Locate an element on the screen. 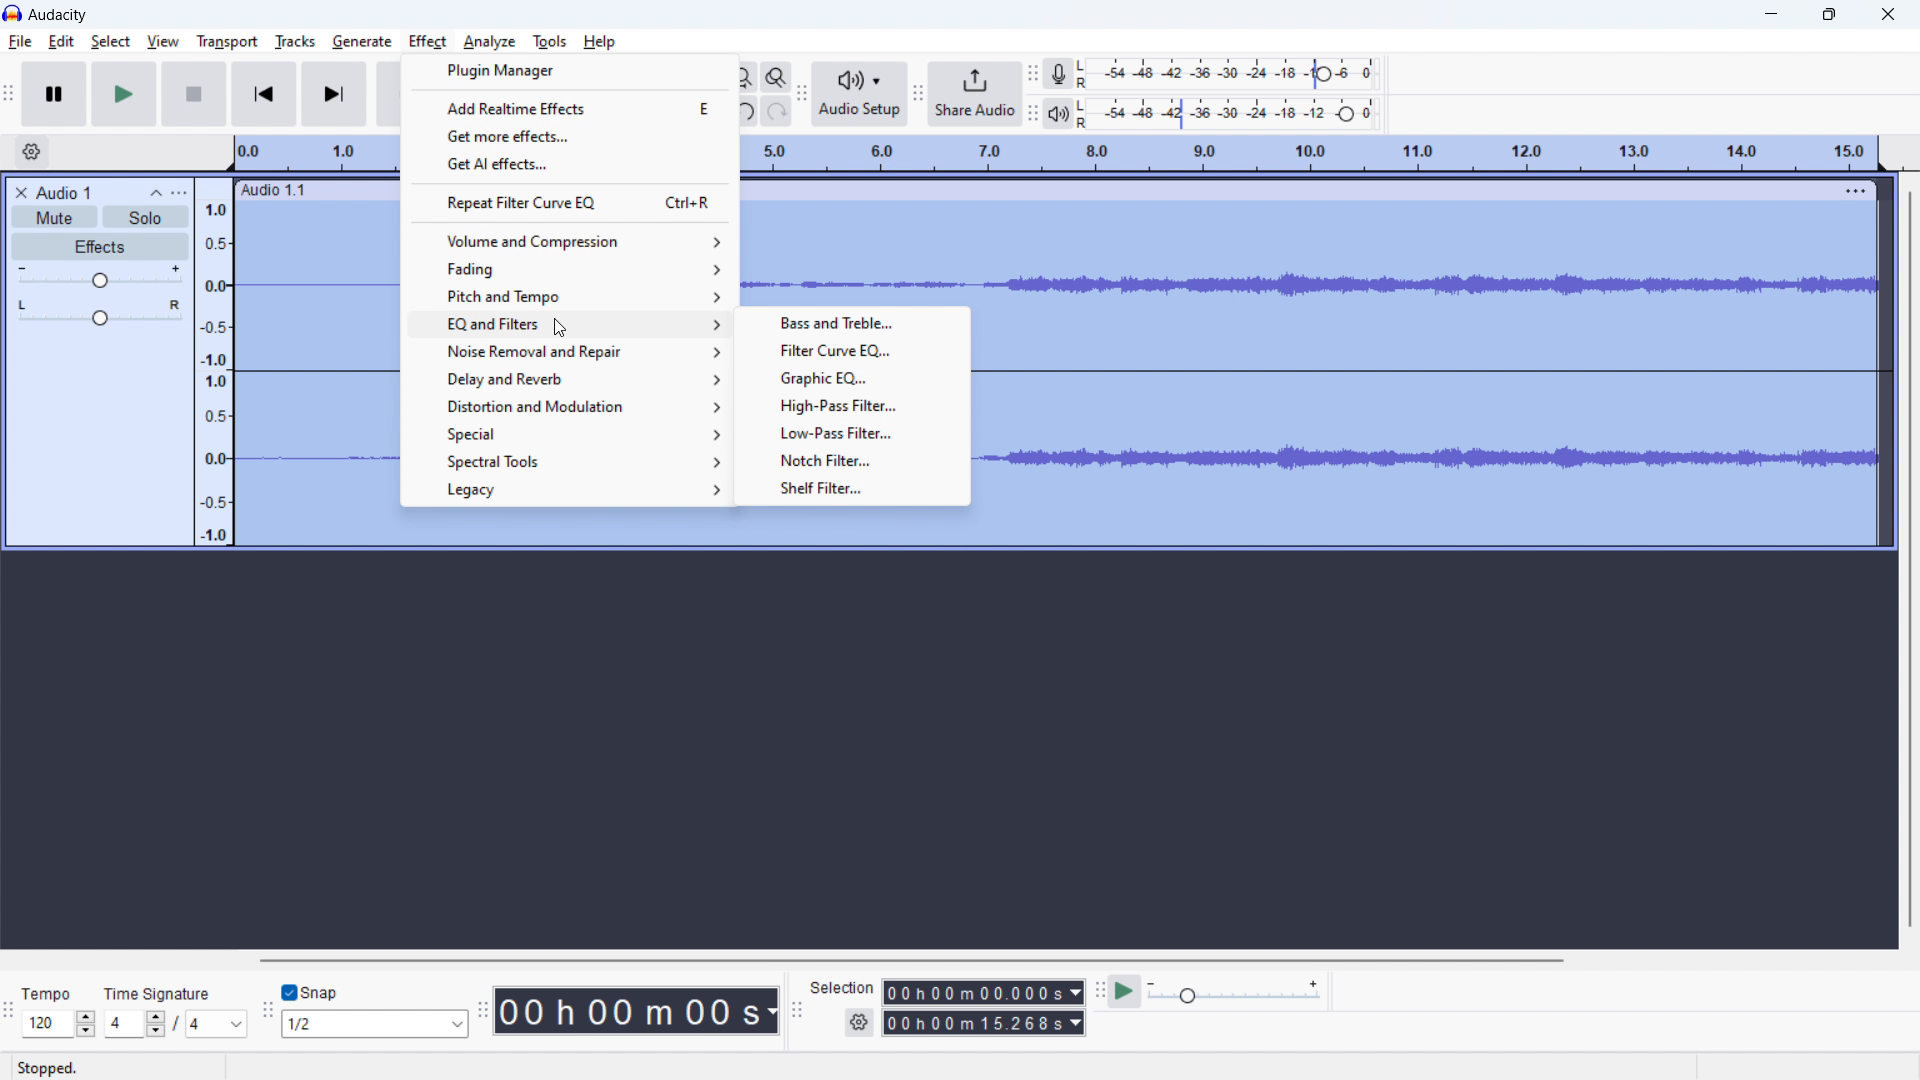  recording meter is located at coordinates (1064, 73).